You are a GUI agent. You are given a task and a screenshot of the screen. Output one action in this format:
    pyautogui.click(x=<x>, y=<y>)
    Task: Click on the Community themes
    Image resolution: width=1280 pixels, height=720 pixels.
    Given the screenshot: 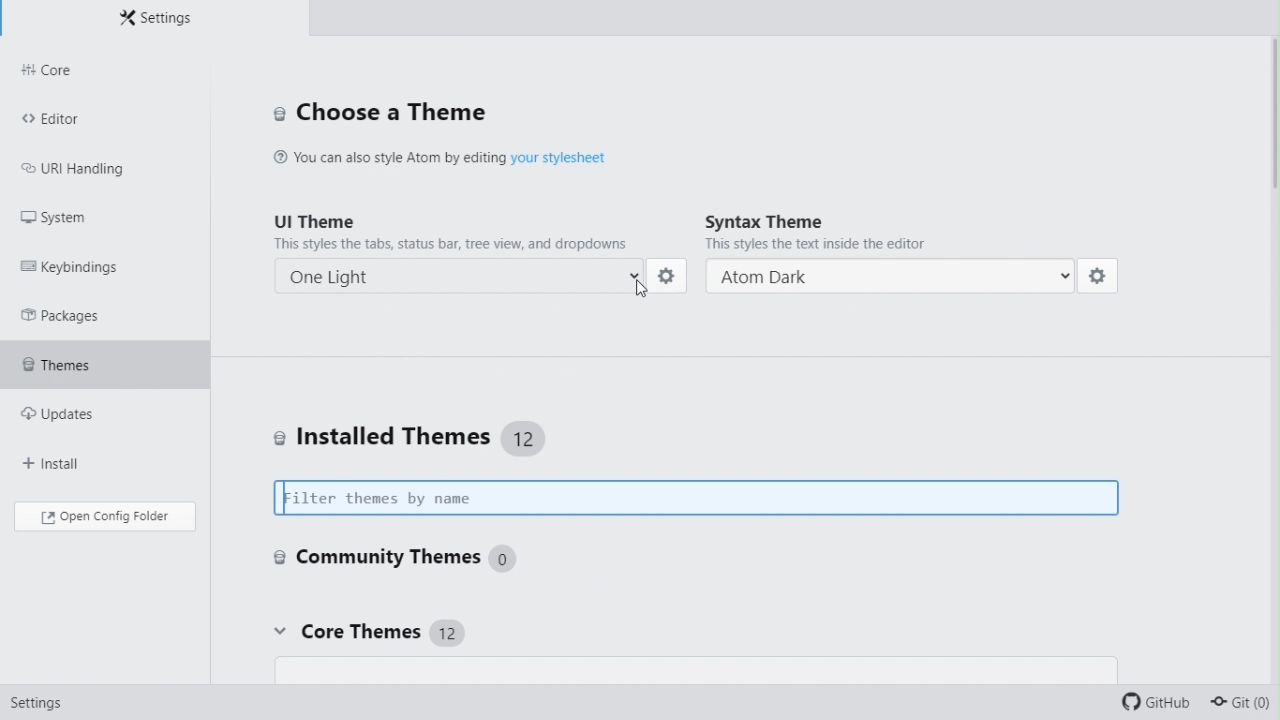 What is the action you would take?
    pyautogui.click(x=408, y=561)
    